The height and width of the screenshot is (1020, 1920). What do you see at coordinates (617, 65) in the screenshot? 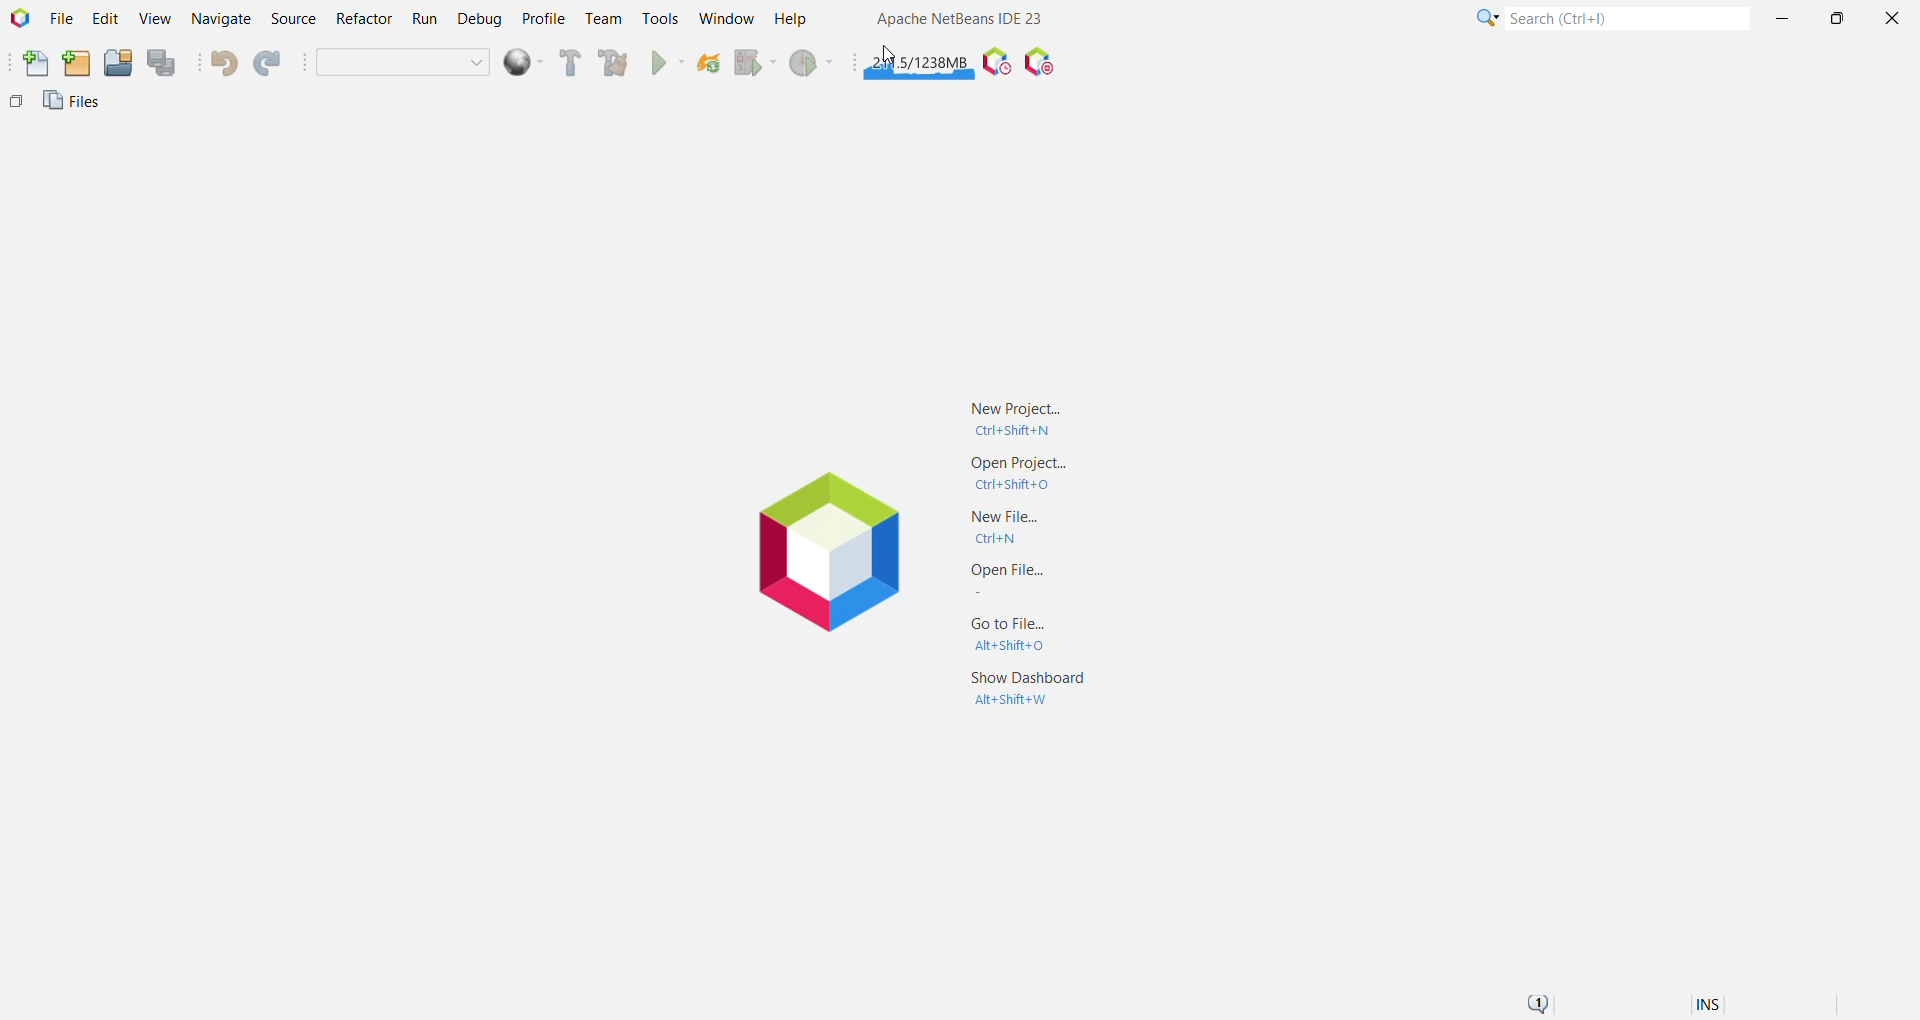
I see `Clean and Build Main Project` at bounding box center [617, 65].